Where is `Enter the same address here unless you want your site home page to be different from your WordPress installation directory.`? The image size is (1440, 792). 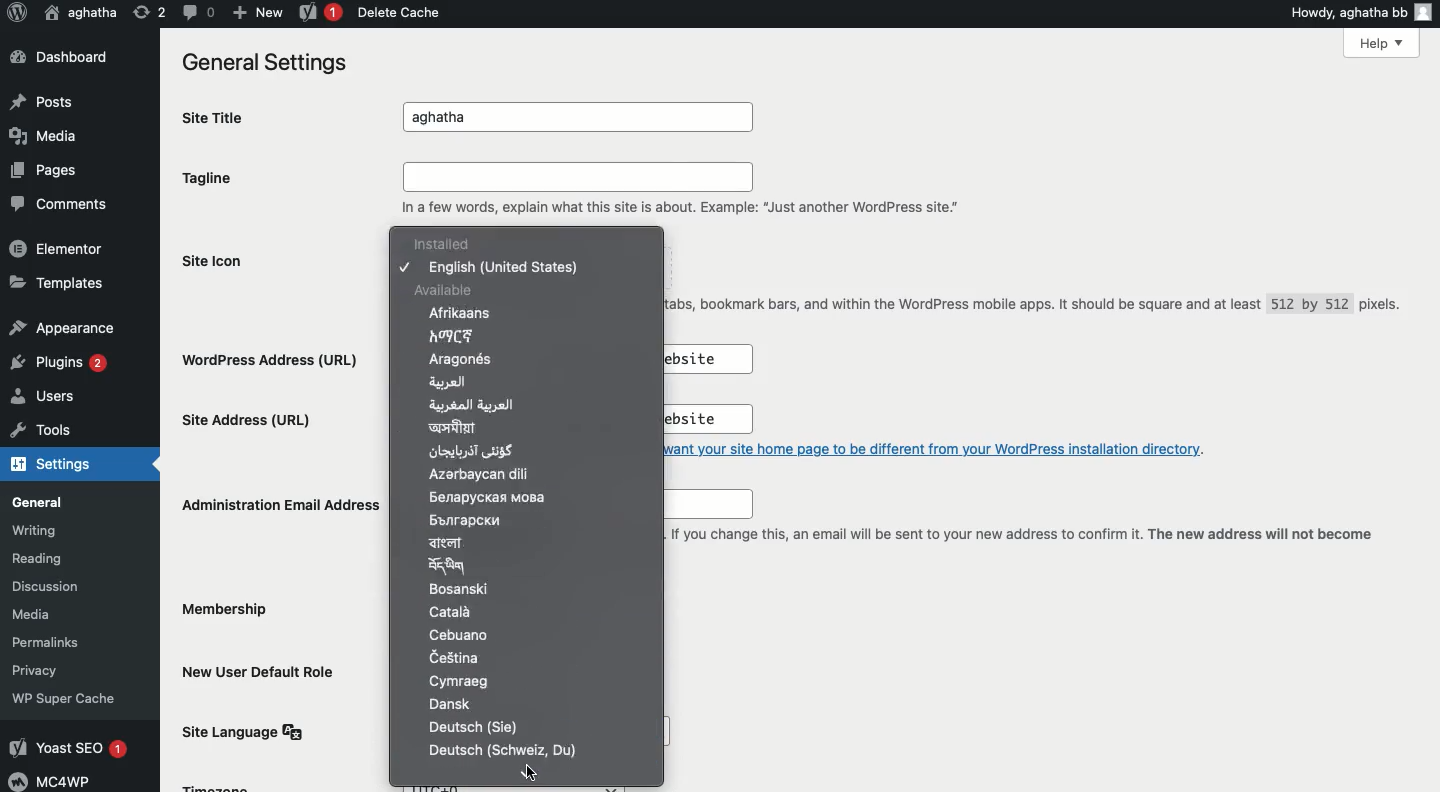 Enter the same address here unless you want your site home page to be different from your WordPress installation directory. is located at coordinates (948, 448).